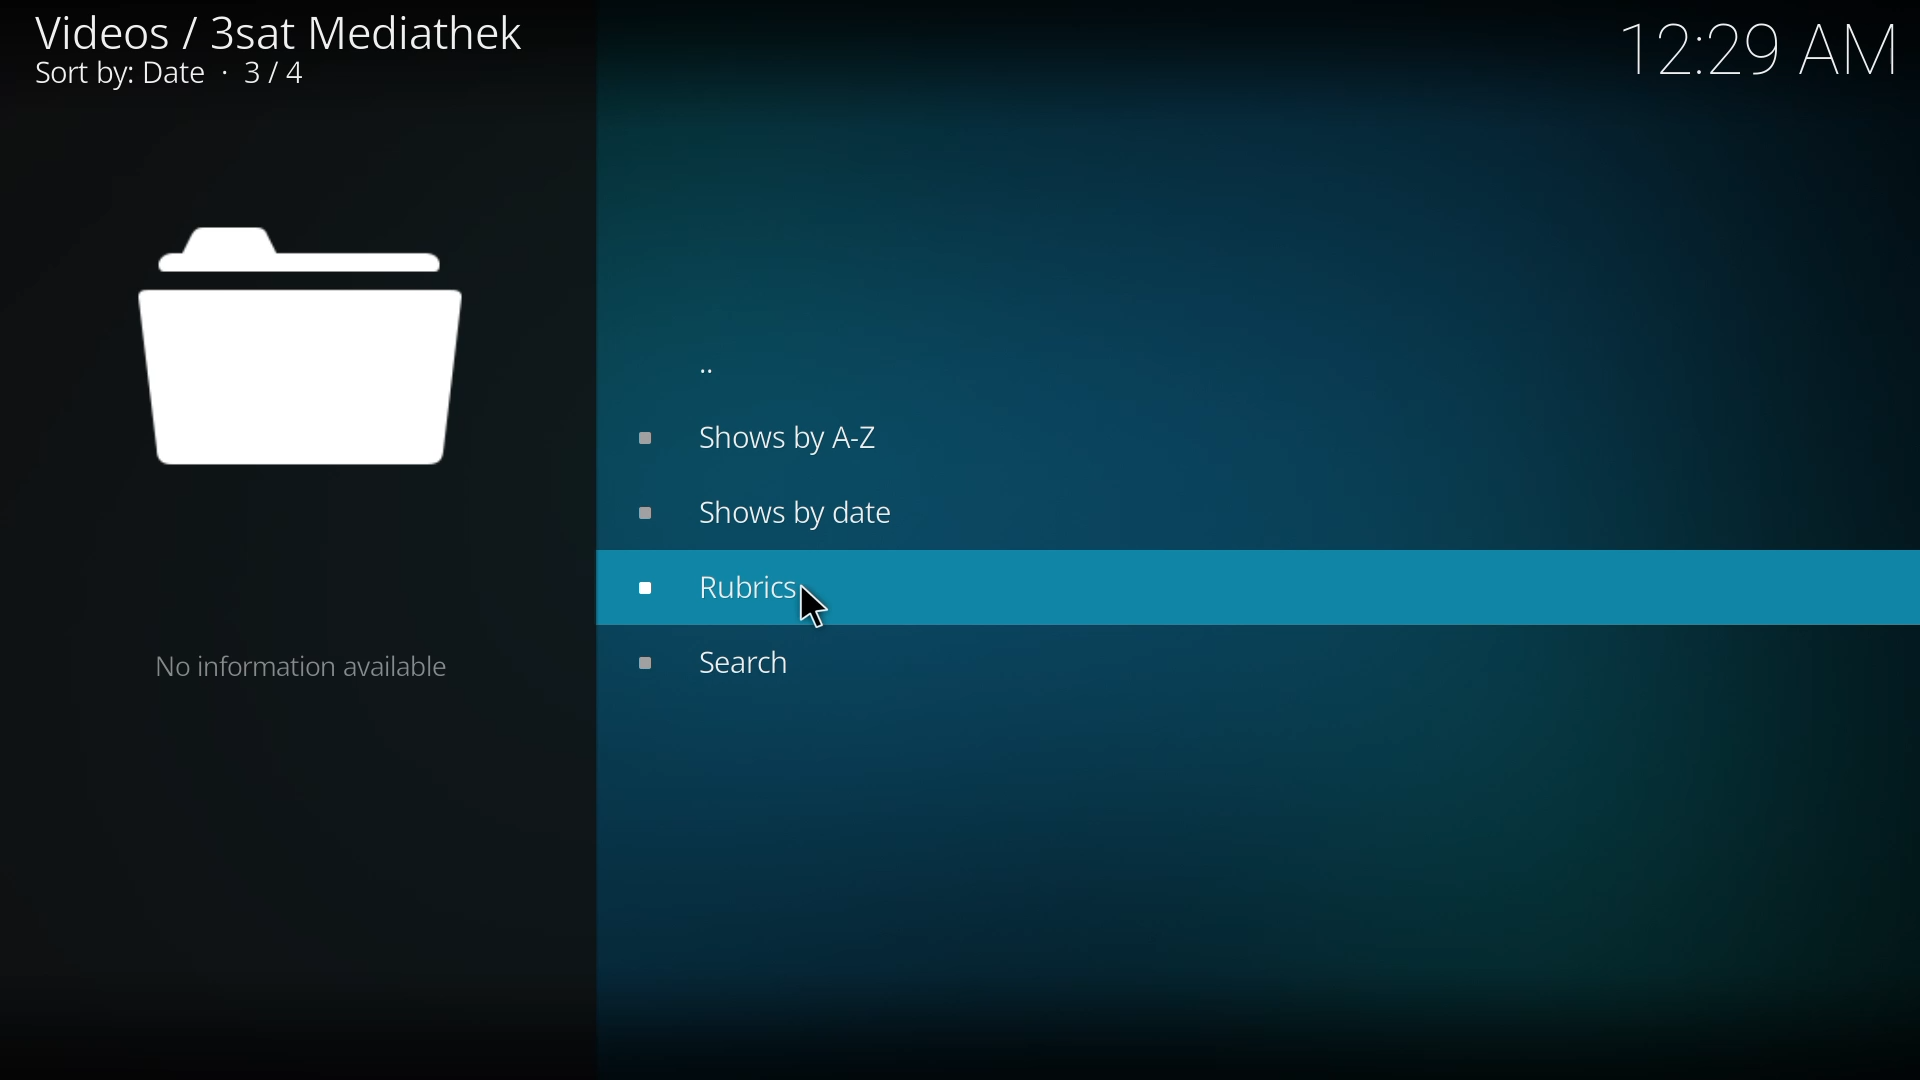 This screenshot has width=1920, height=1080. What do you see at coordinates (1764, 46) in the screenshot?
I see `time` at bounding box center [1764, 46].